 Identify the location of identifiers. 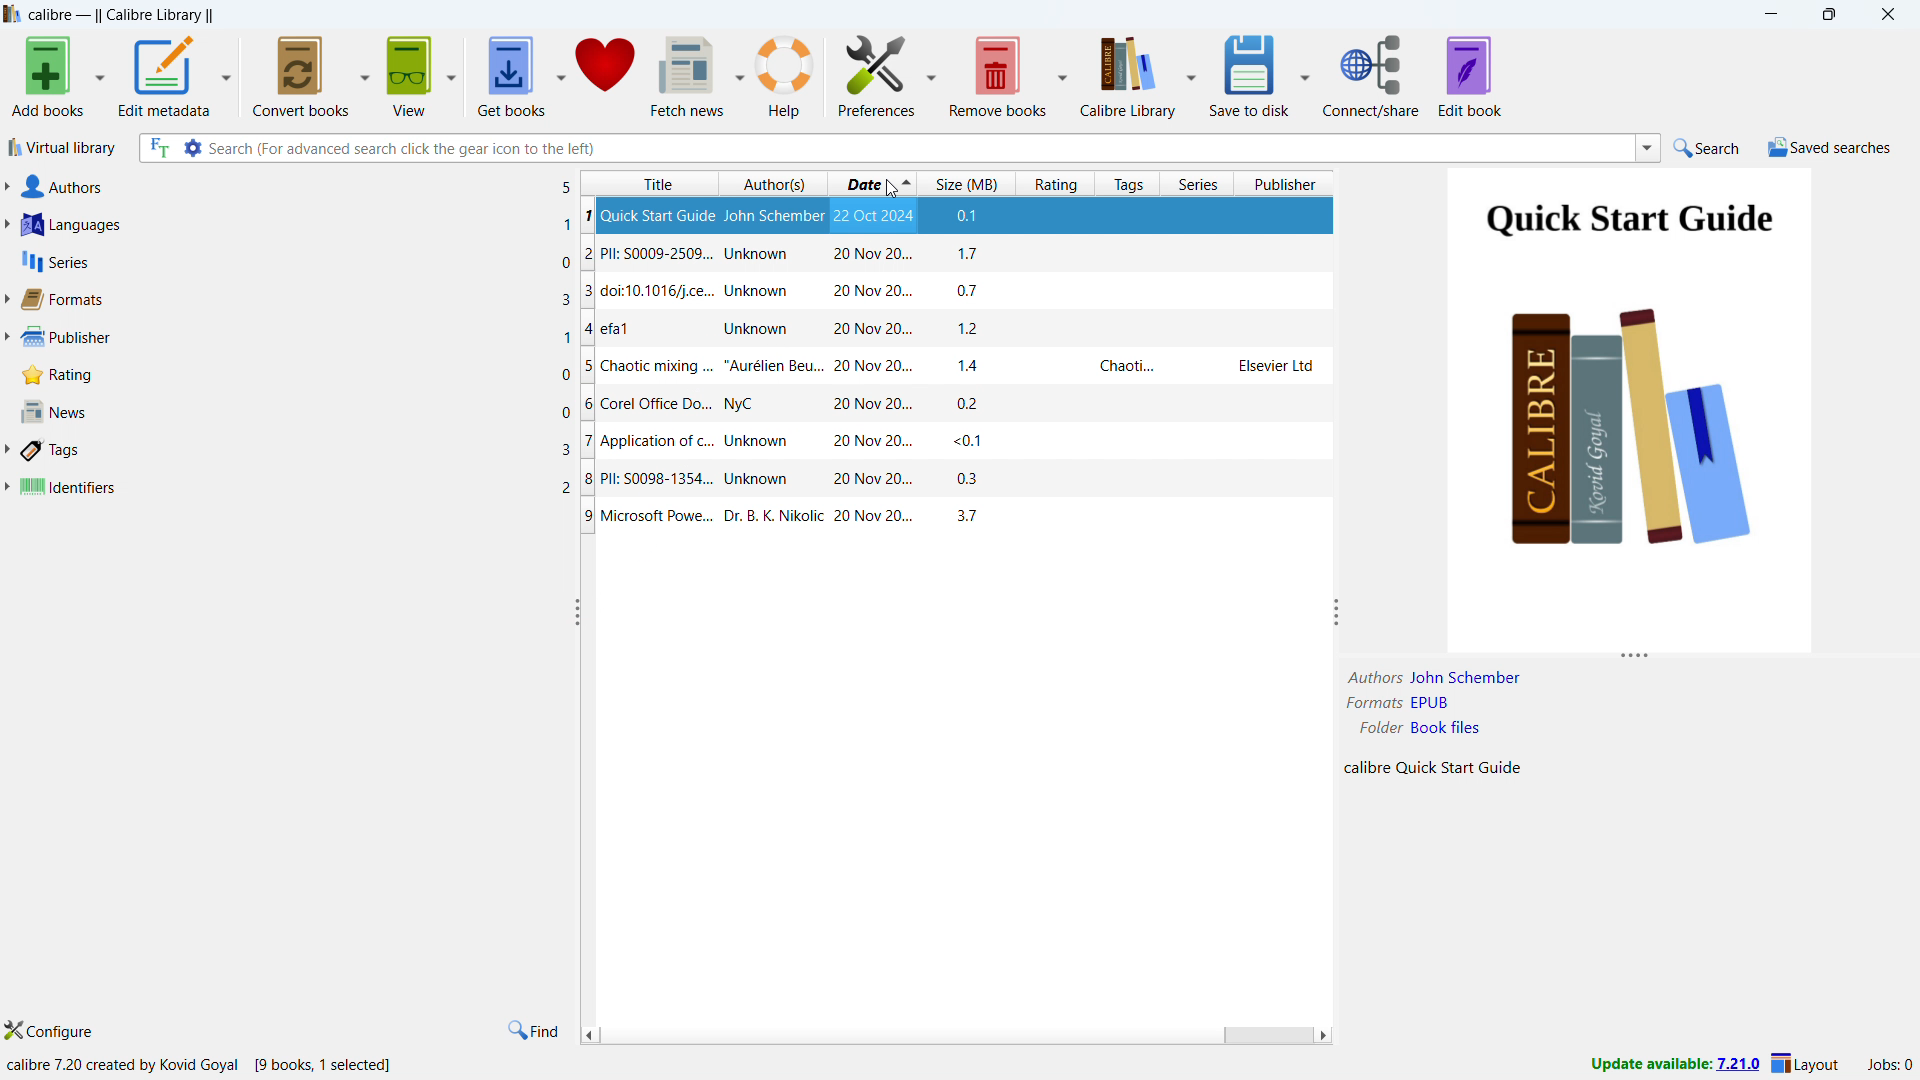
(295, 488).